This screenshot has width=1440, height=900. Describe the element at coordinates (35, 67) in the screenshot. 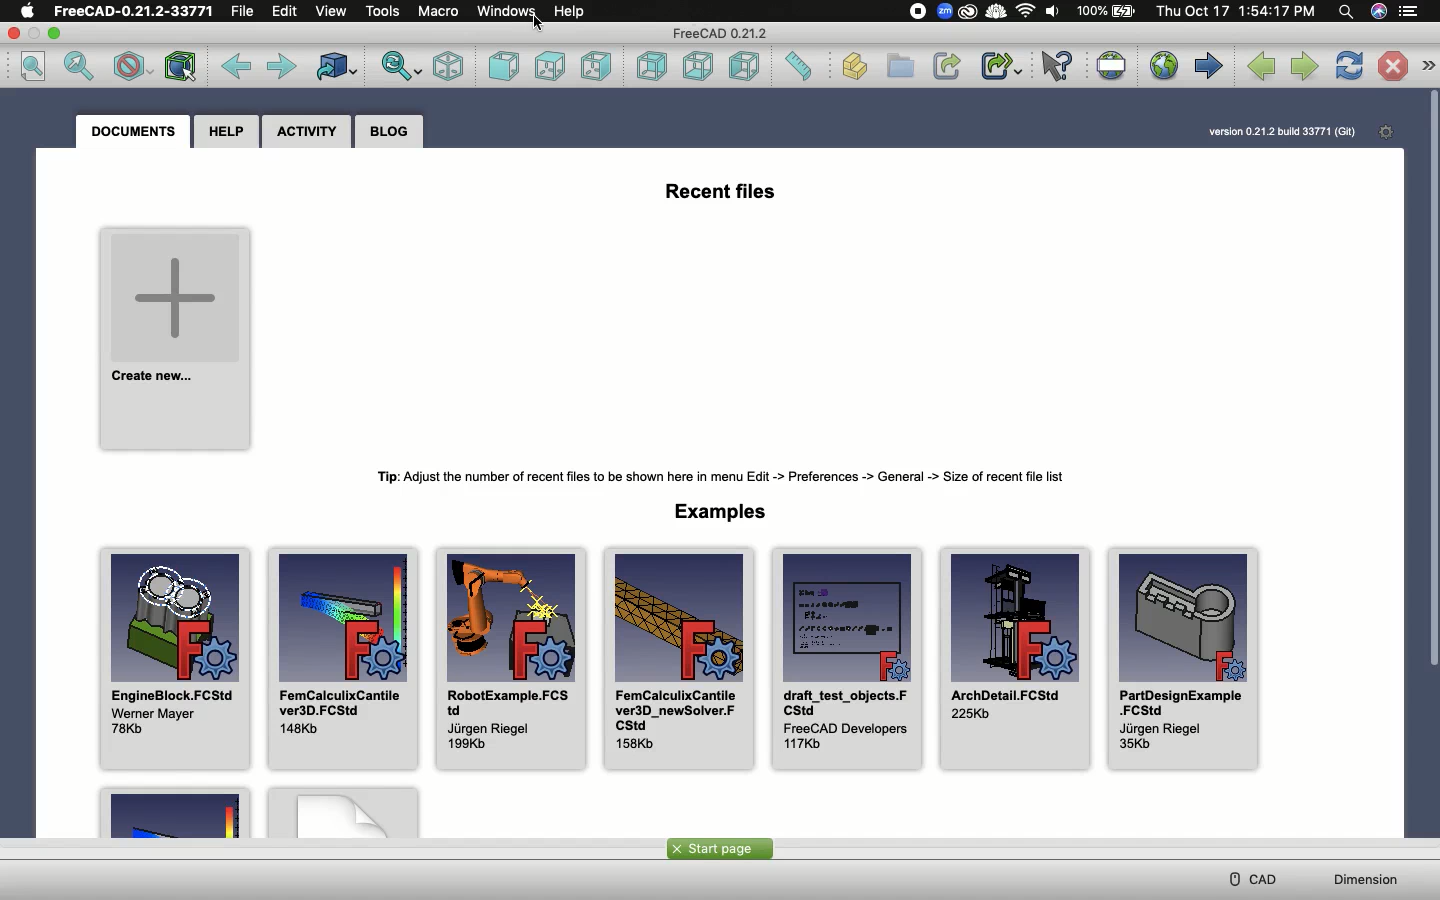

I see `Fit all` at that location.